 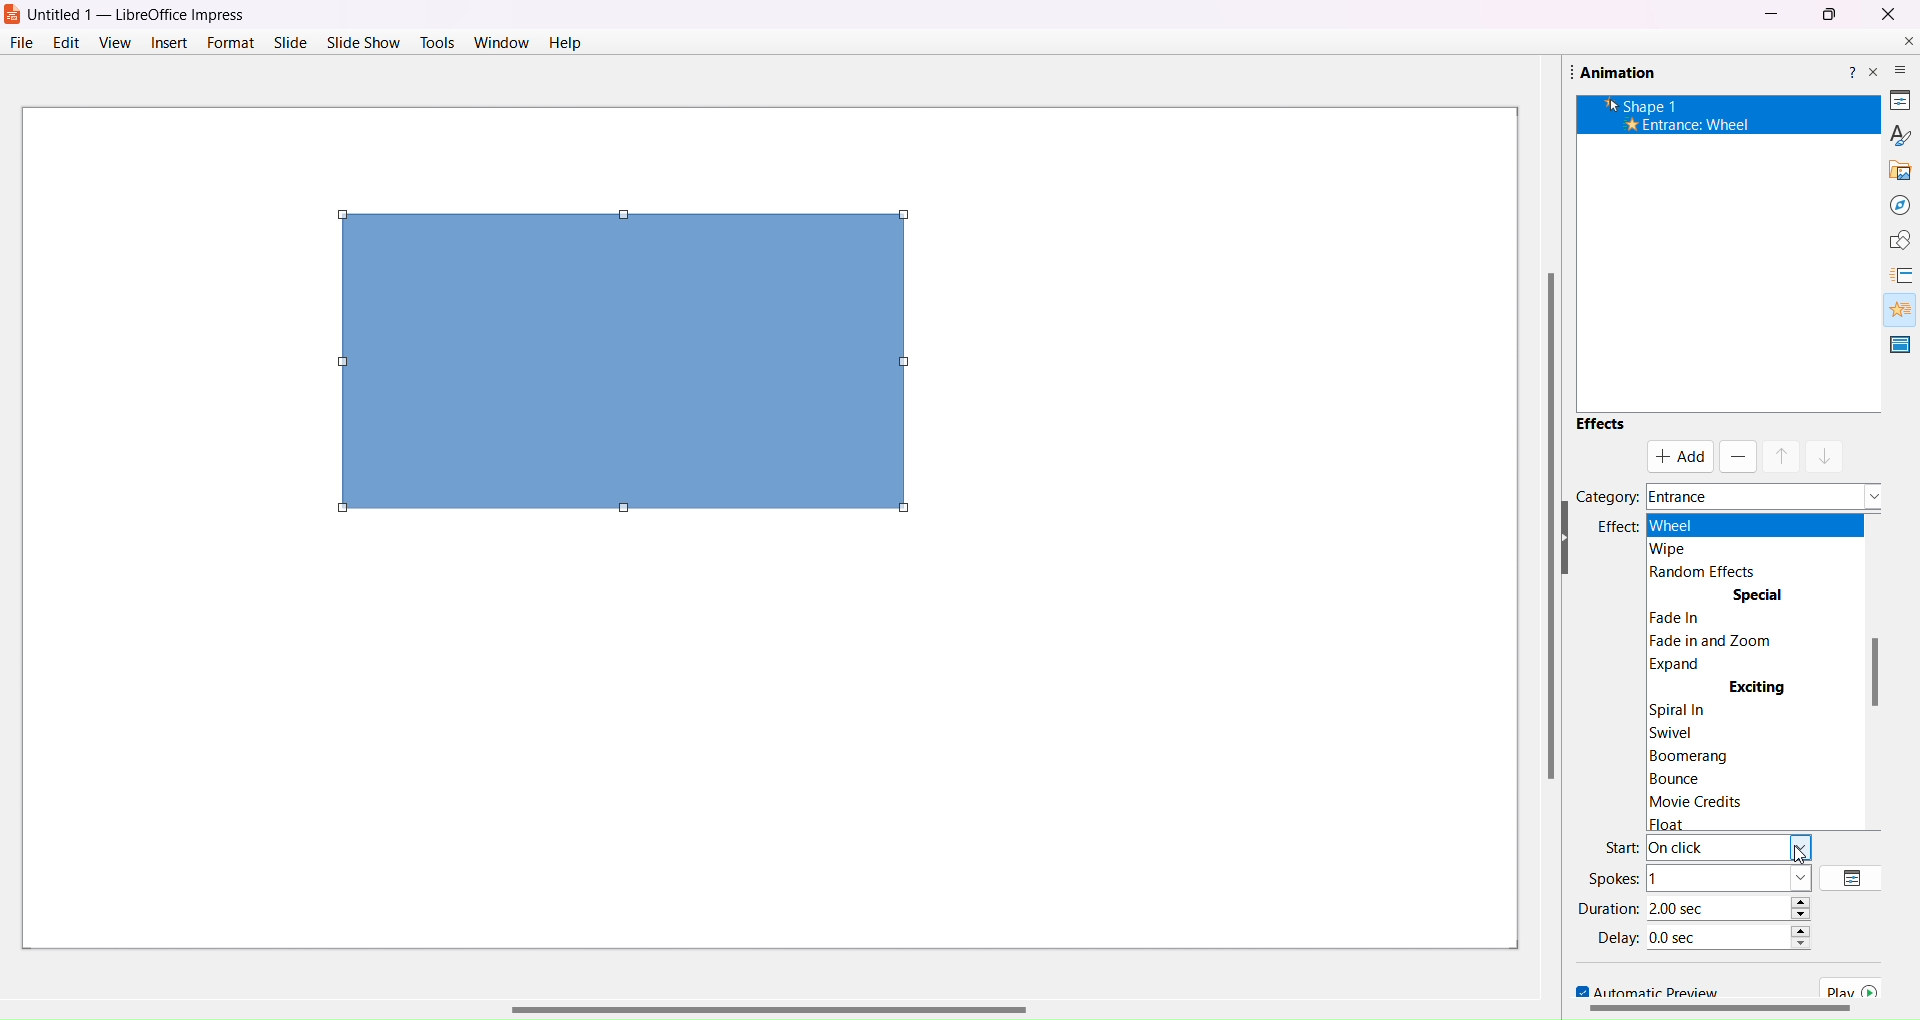 What do you see at coordinates (289, 42) in the screenshot?
I see `Slide` at bounding box center [289, 42].